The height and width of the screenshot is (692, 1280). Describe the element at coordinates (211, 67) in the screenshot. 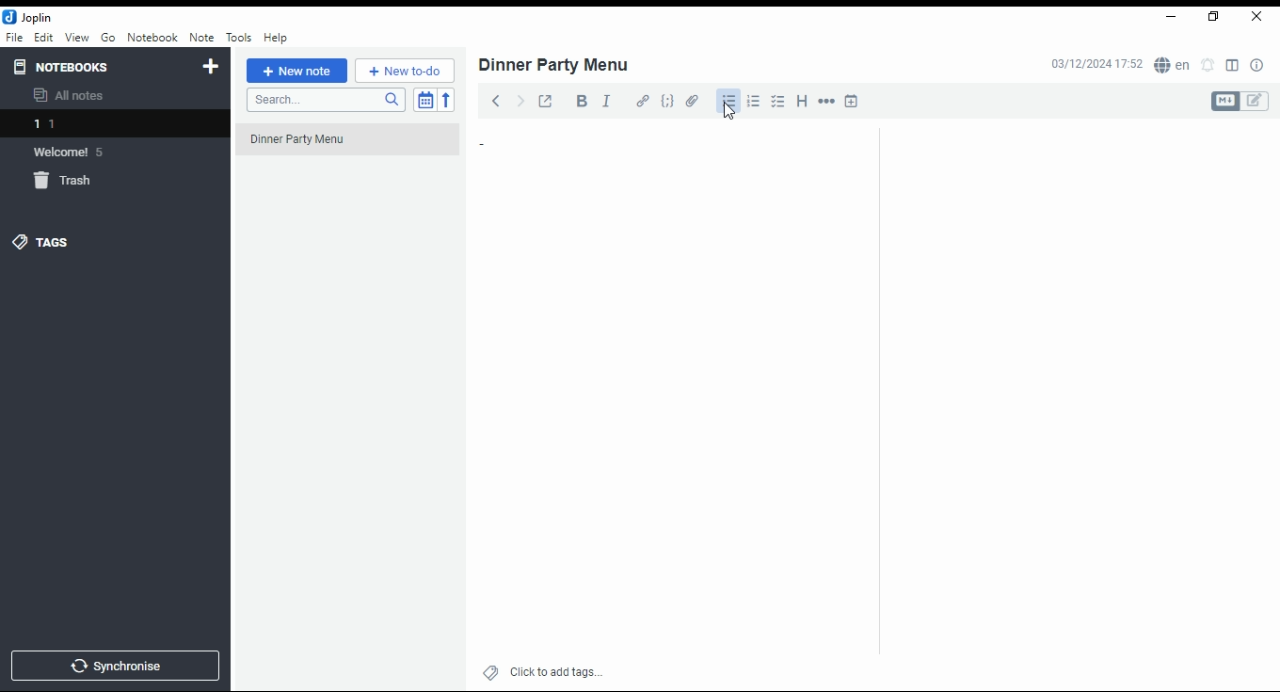

I see `new notebook` at that location.